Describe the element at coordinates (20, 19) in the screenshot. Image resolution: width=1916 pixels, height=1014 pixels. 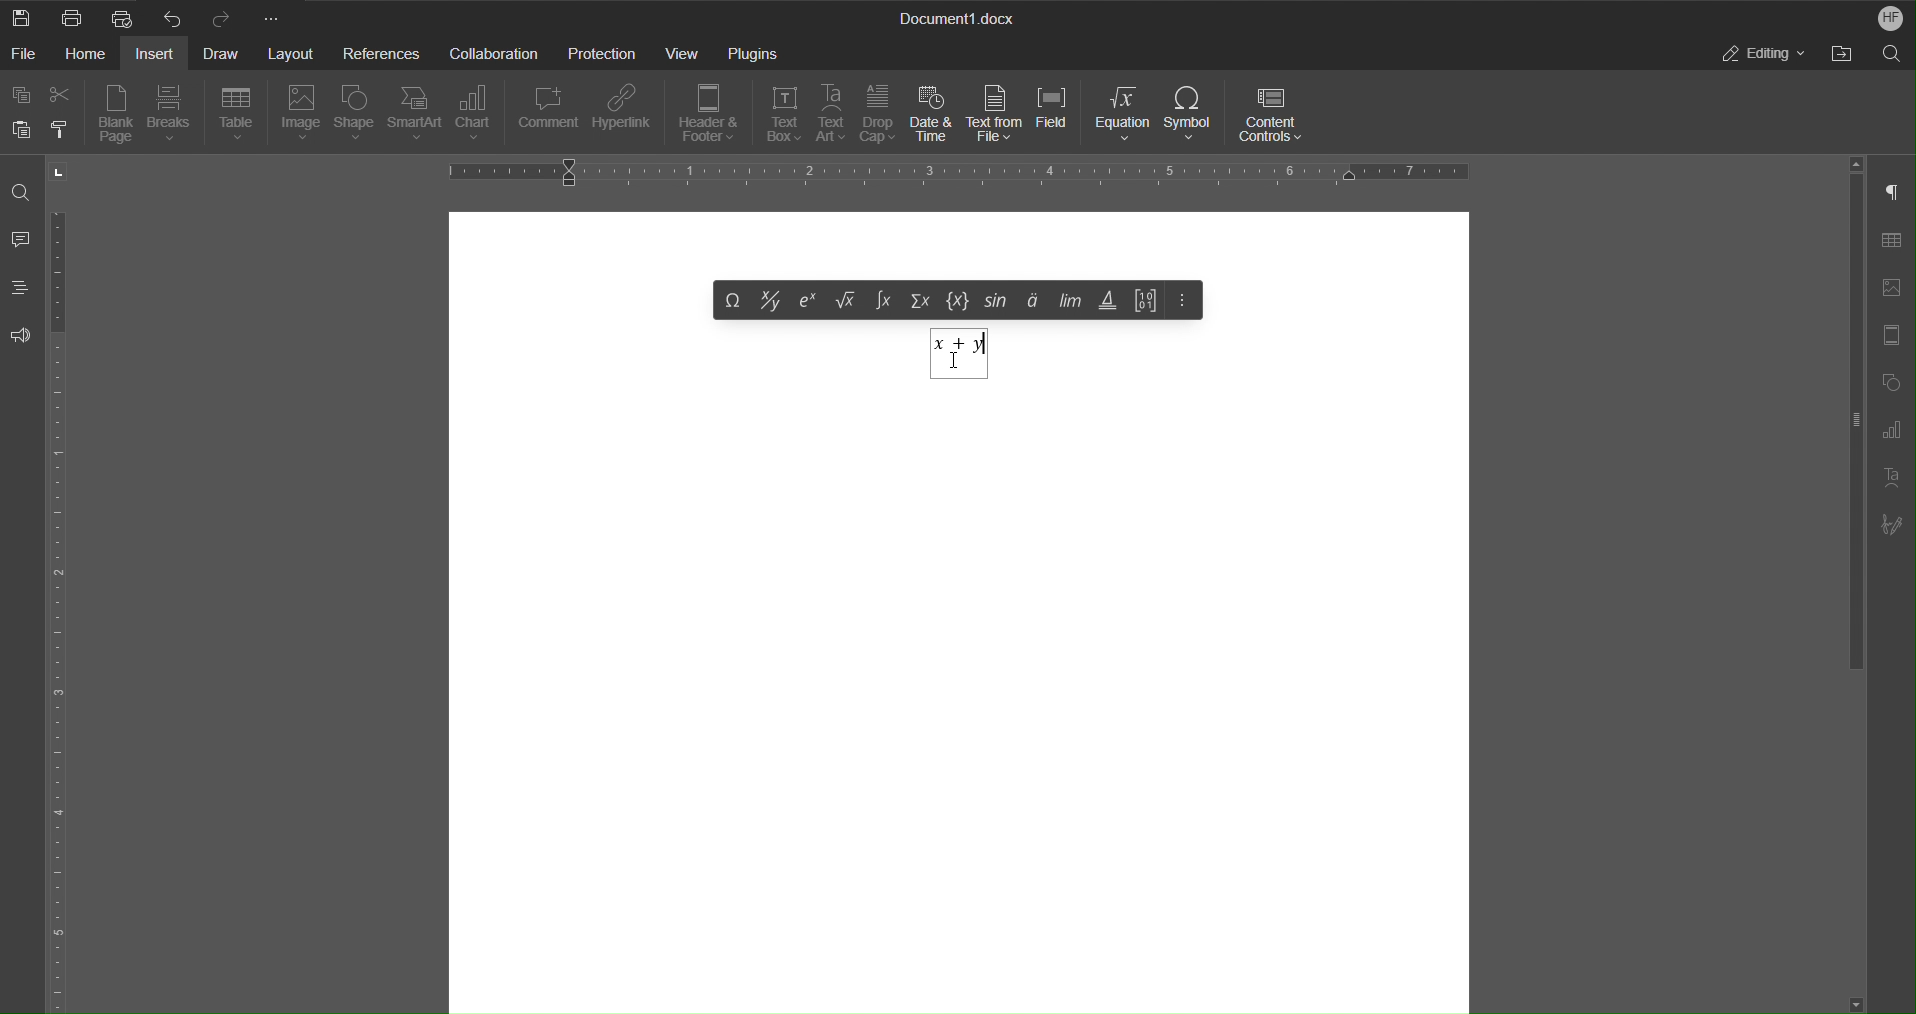
I see `New` at that location.